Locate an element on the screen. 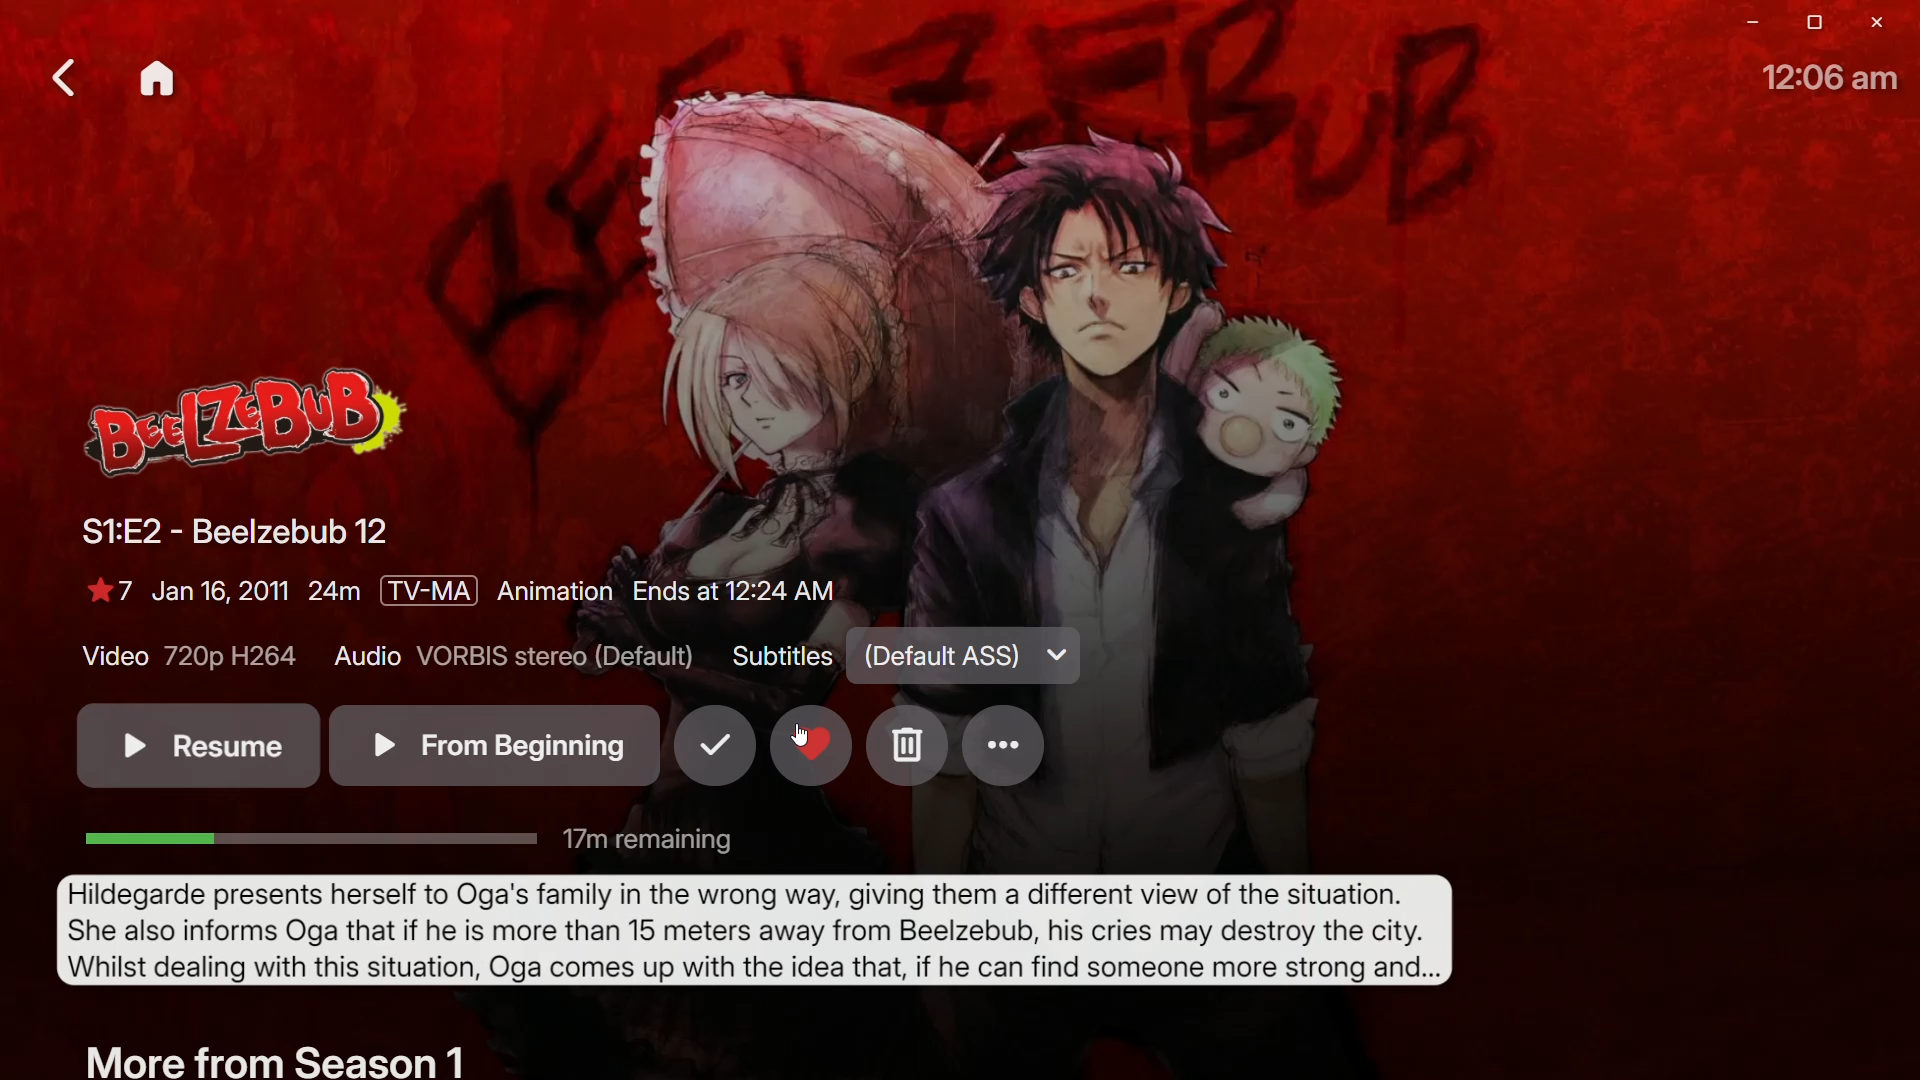 This screenshot has width=1920, height=1080. Audio Details is located at coordinates (514, 660).